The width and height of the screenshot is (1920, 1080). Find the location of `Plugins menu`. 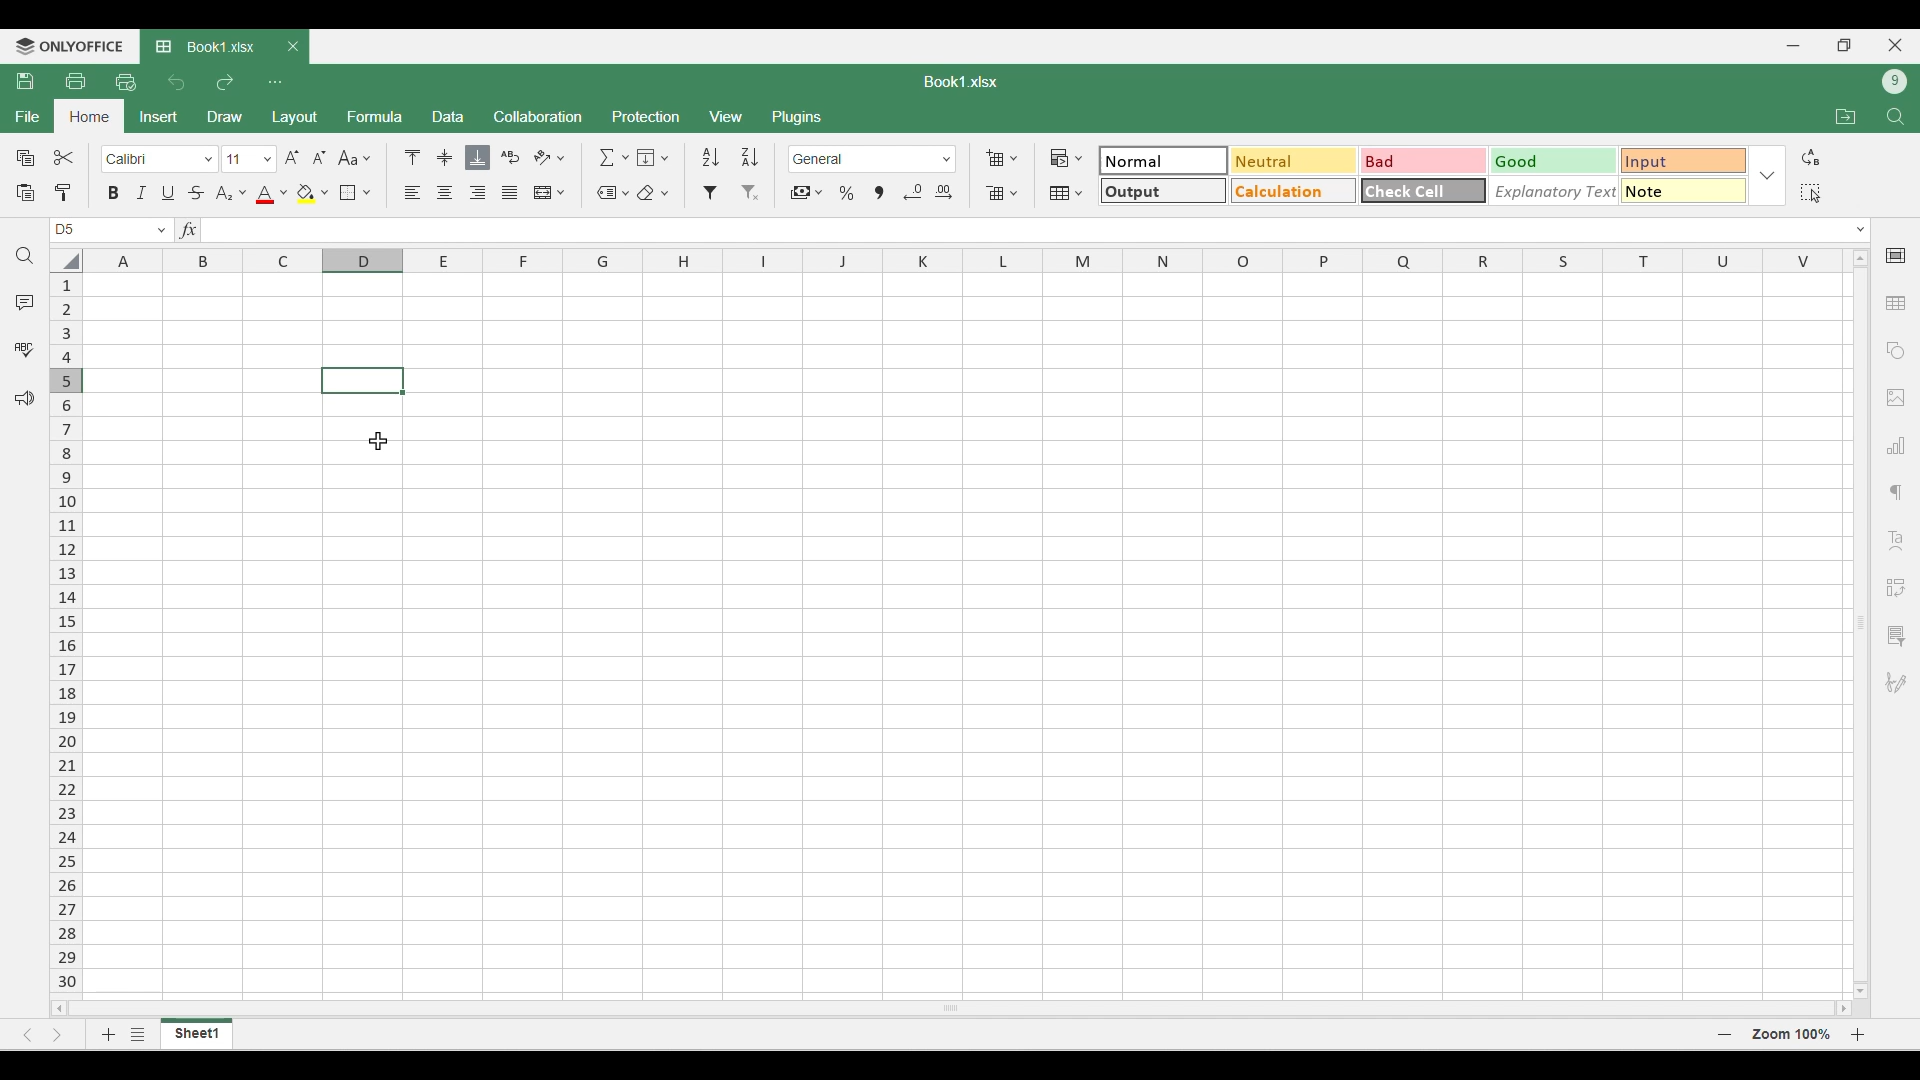

Plugins menu is located at coordinates (799, 117).